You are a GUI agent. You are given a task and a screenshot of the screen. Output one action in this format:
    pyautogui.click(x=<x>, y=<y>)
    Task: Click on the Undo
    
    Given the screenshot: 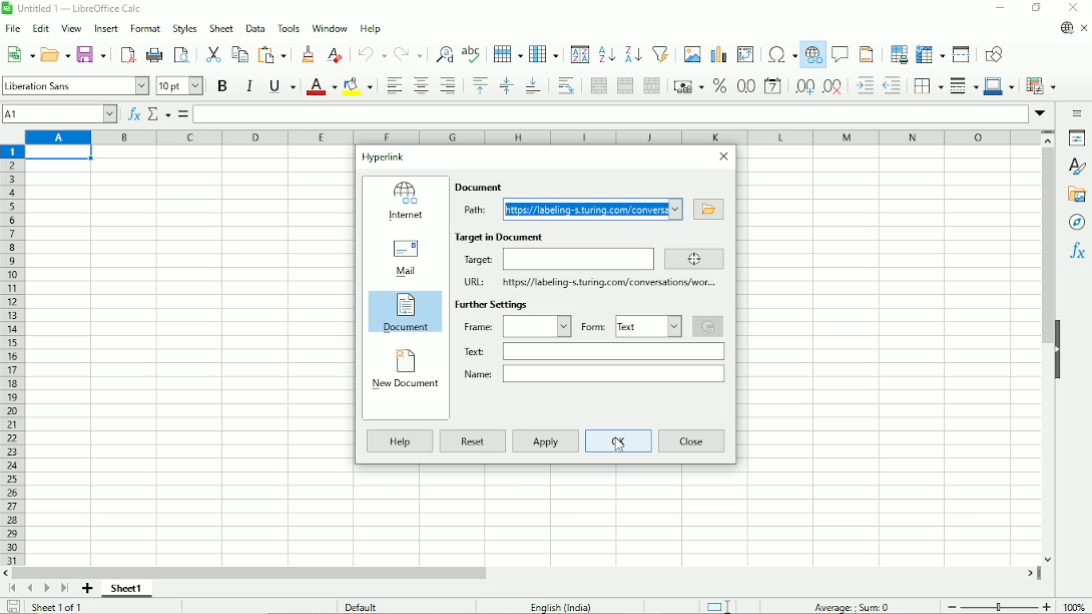 What is the action you would take?
    pyautogui.click(x=371, y=54)
    